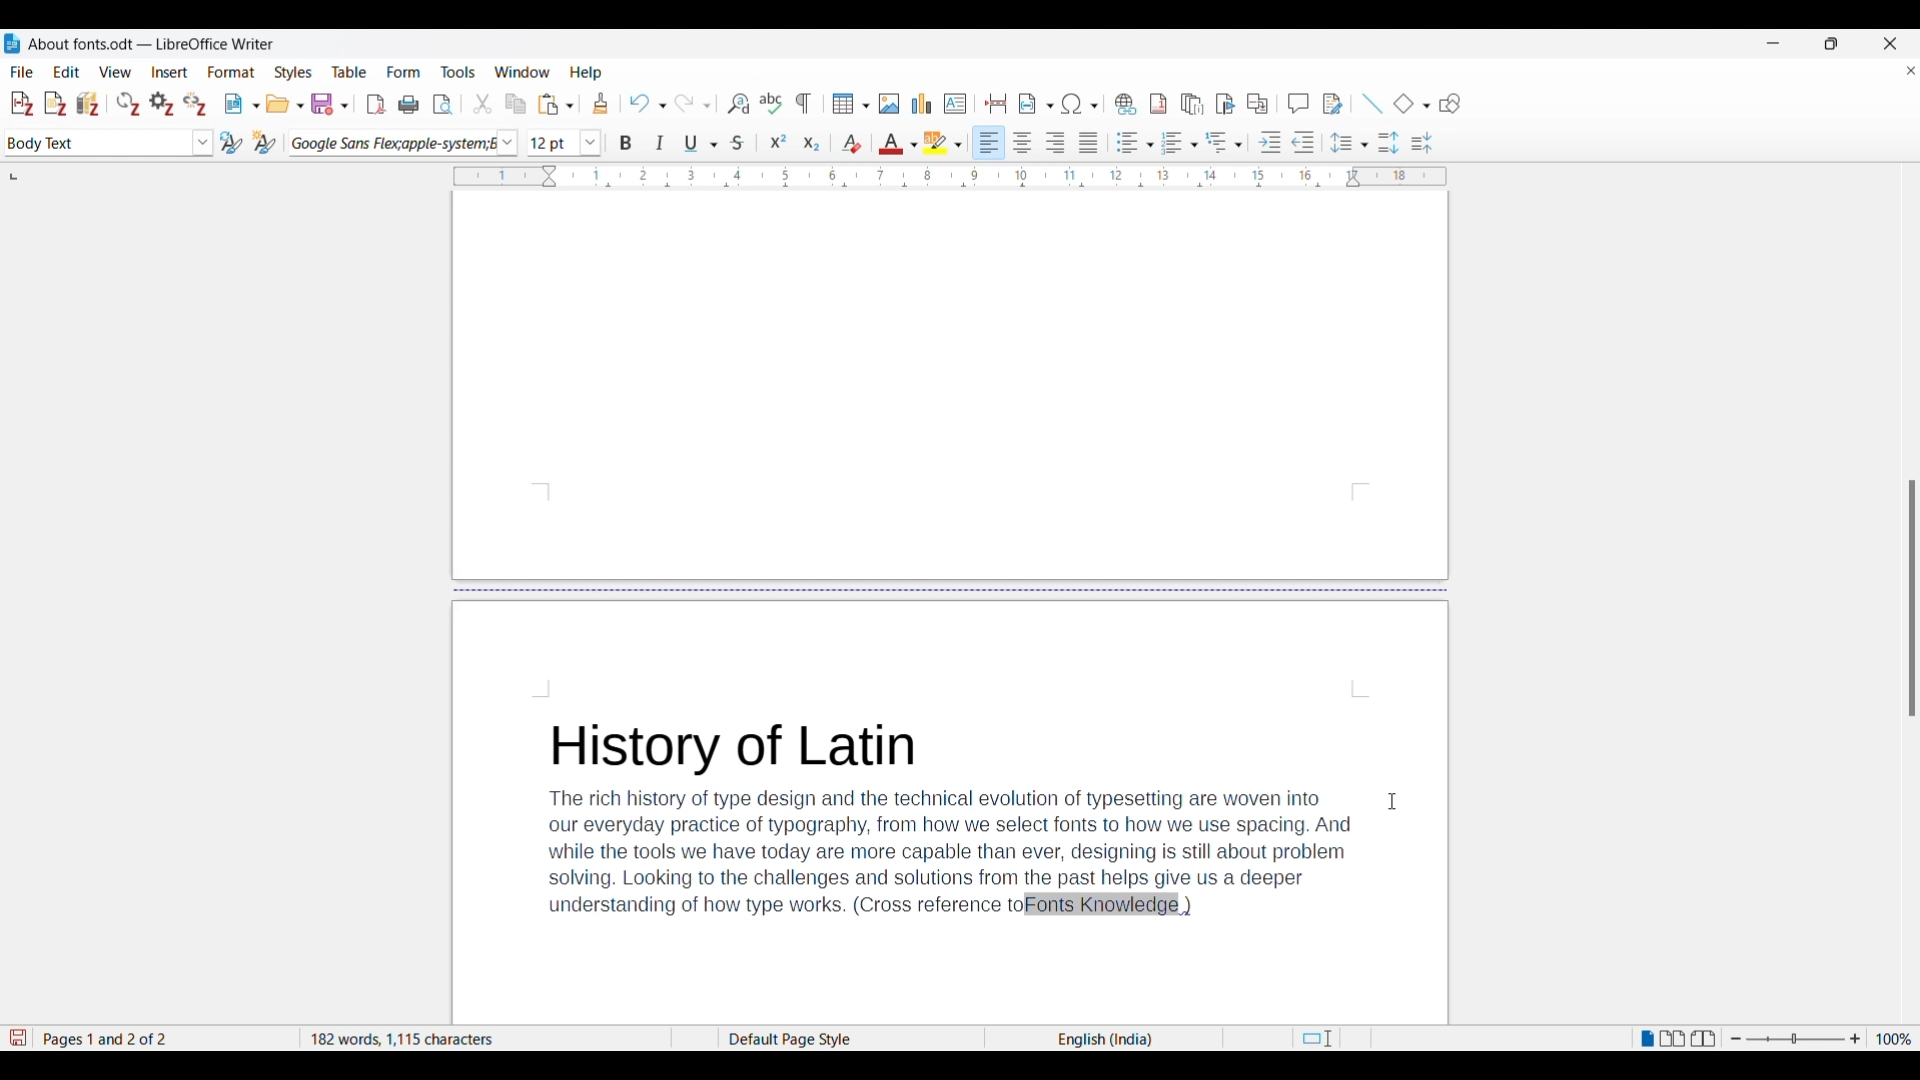 The width and height of the screenshot is (1920, 1080). Describe the element at coordinates (997, 103) in the screenshot. I see `Insert page break` at that location.